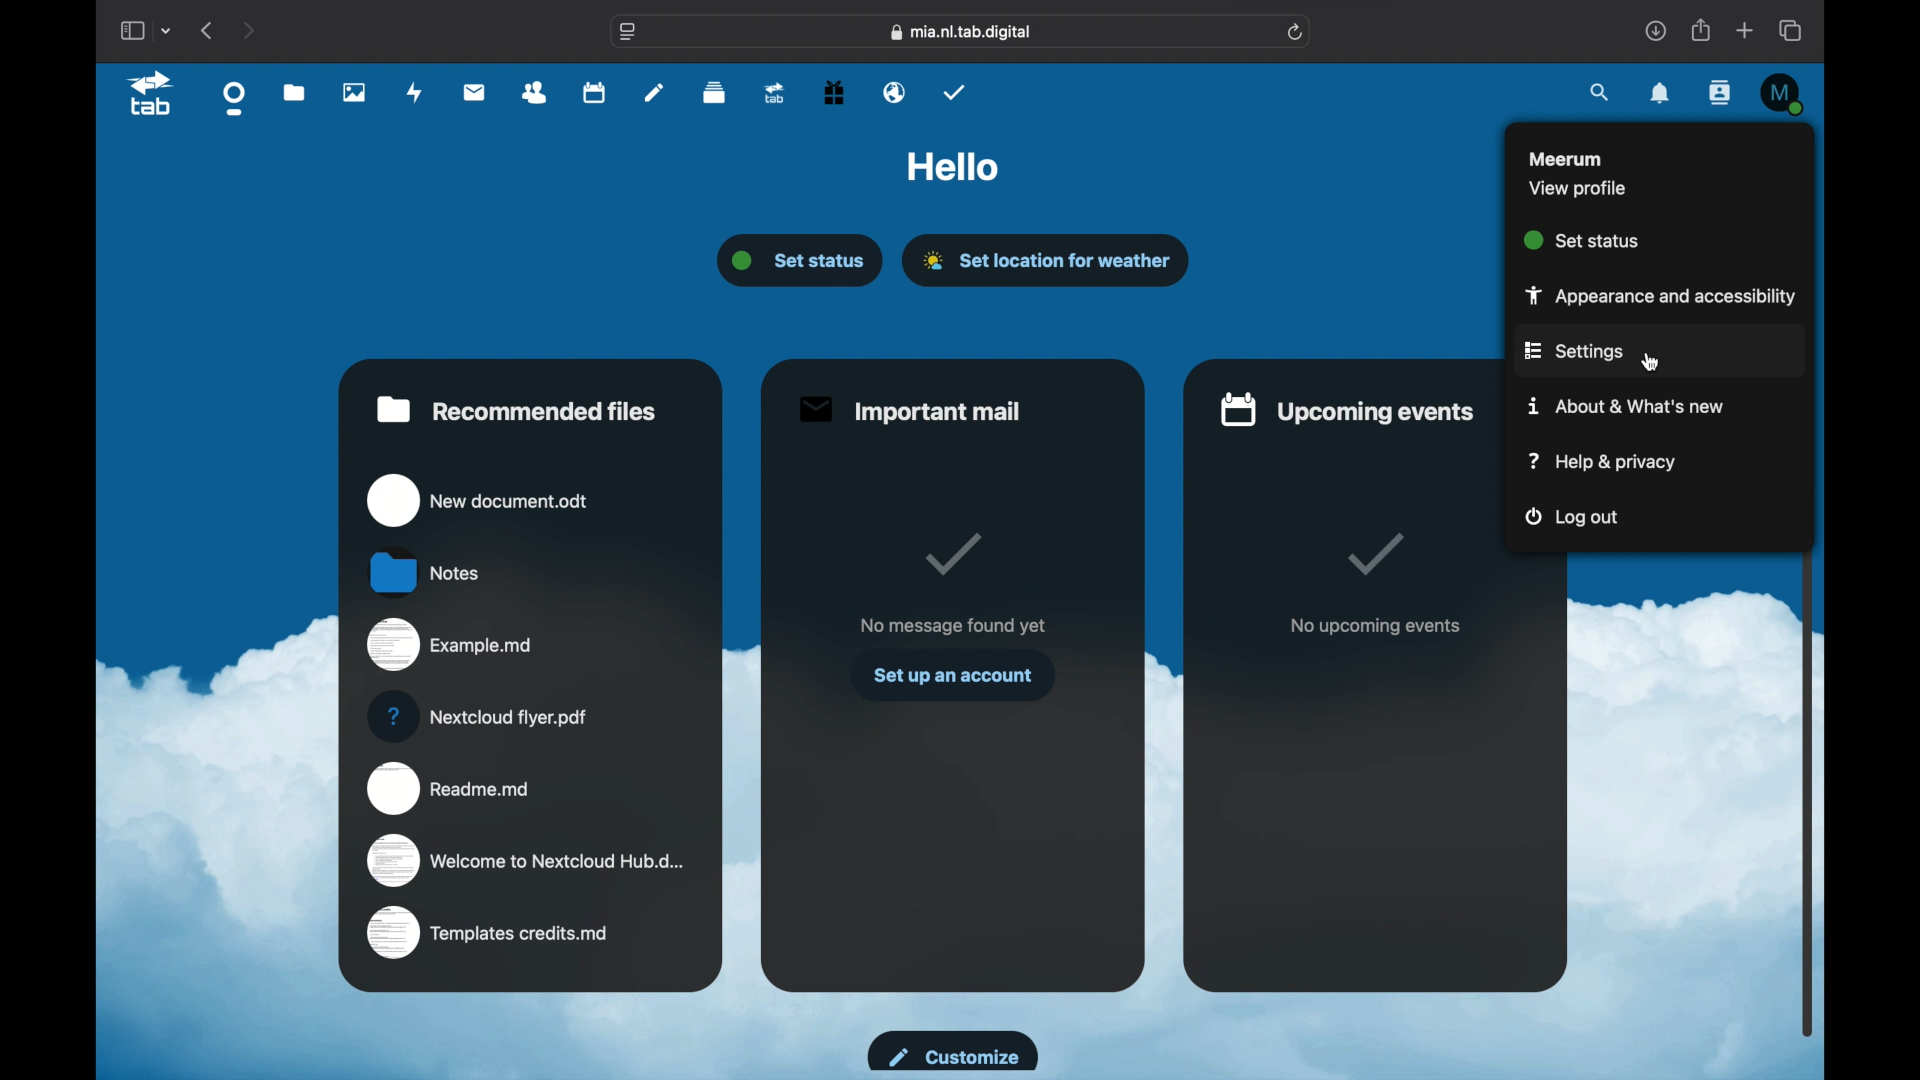 This screenshot has width=1920, height=1080. I want to click on free trial, so click(834, 93).